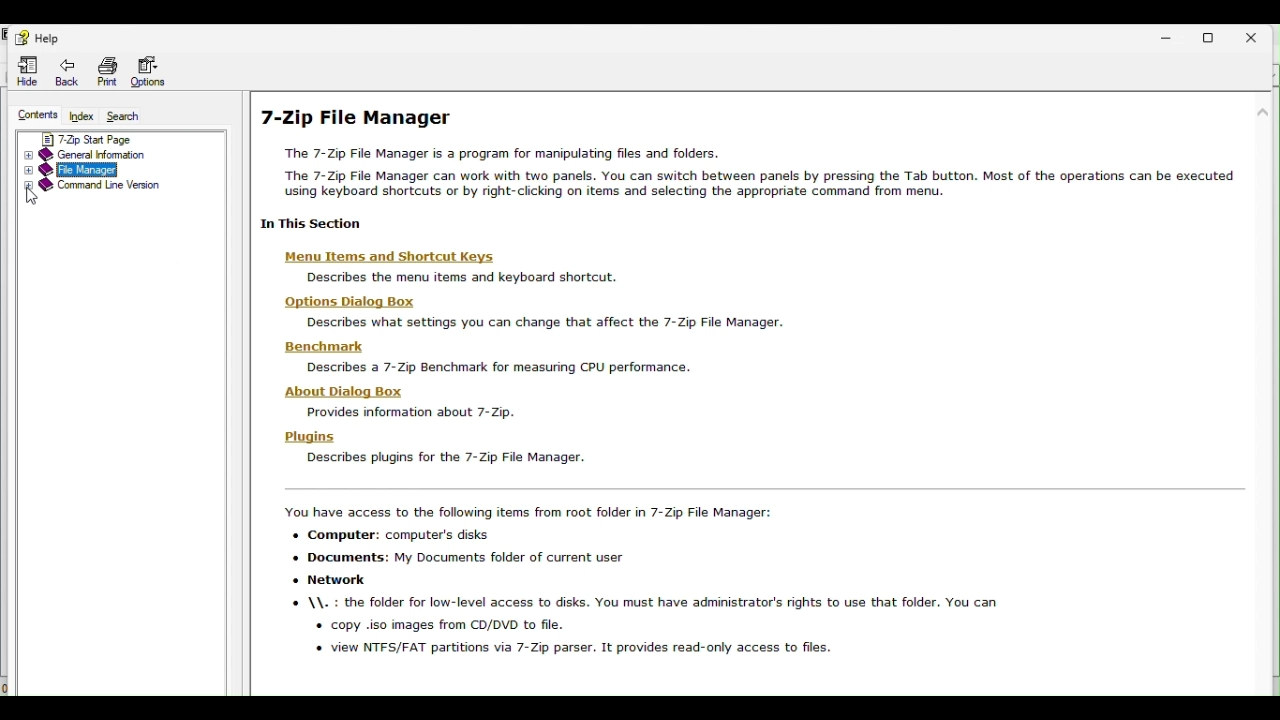 Image resolution: width=1280 pixels, height=720 pixels. I want to click on File manager, so click(102, 168).